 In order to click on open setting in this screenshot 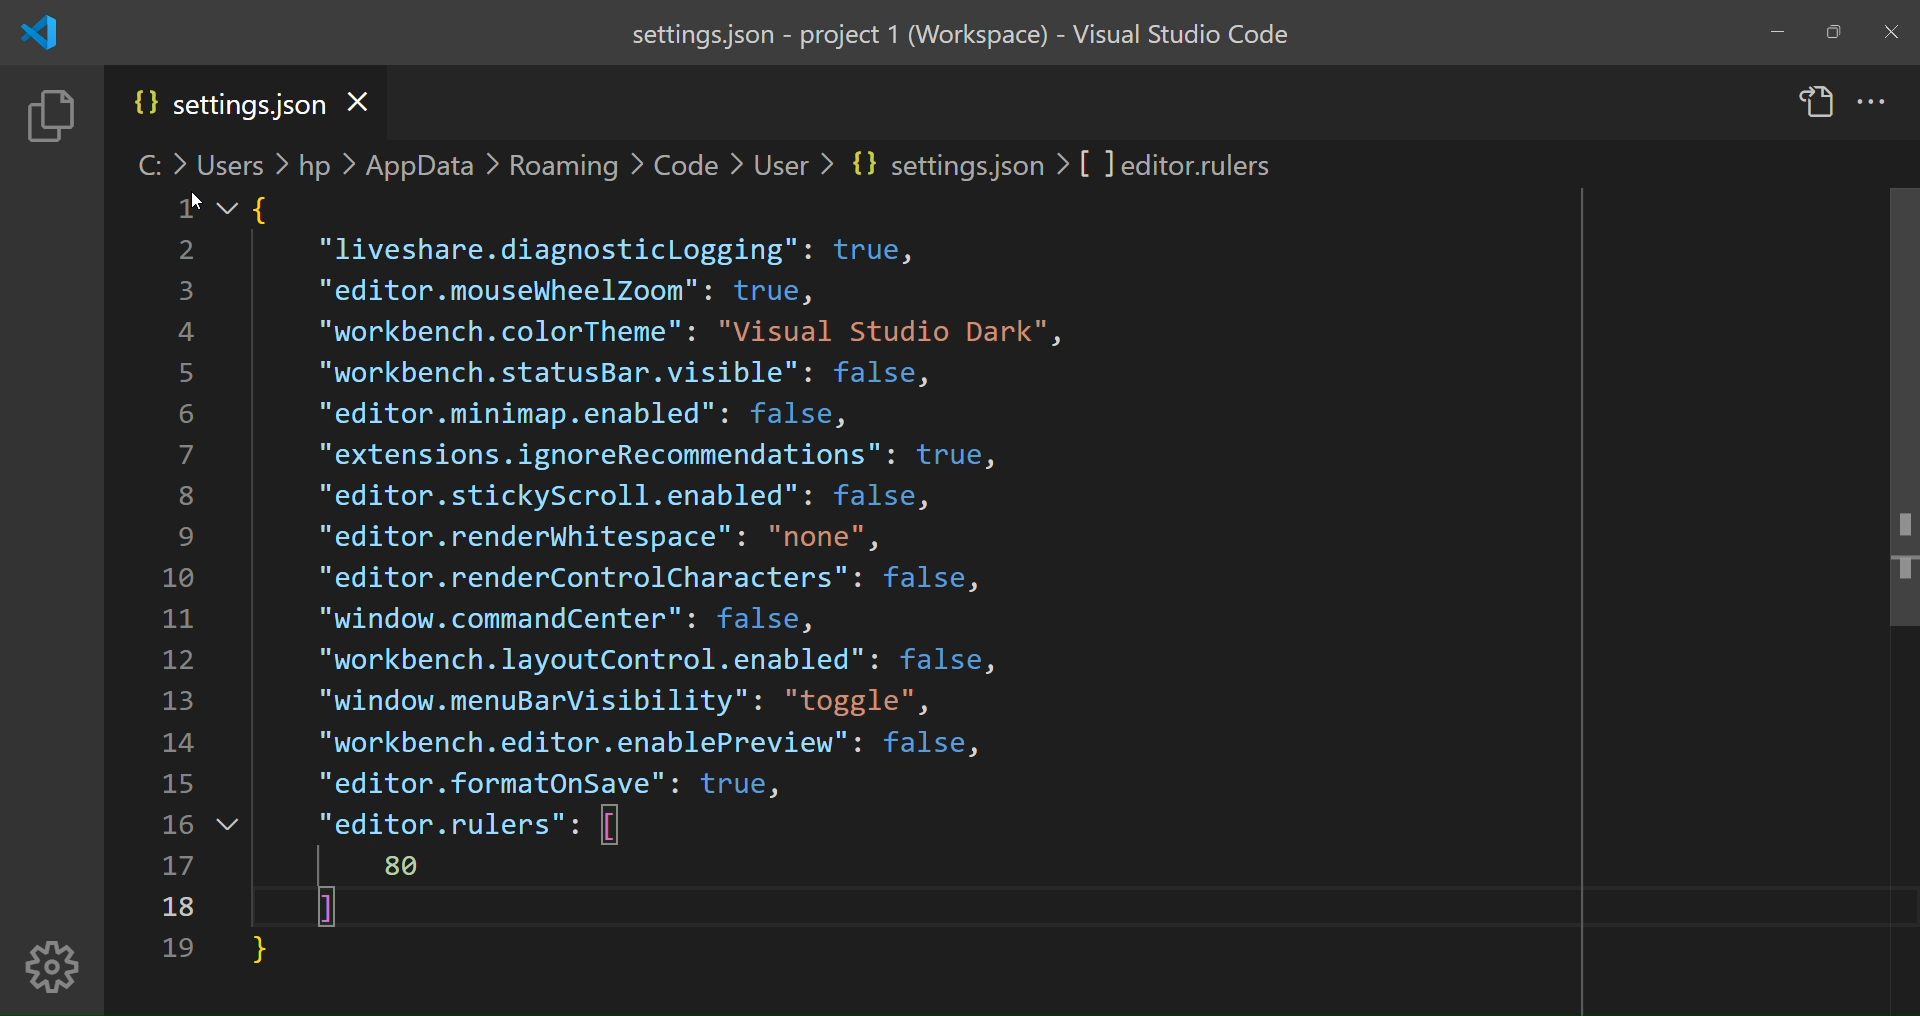, I will do `click(1816, 104)`.